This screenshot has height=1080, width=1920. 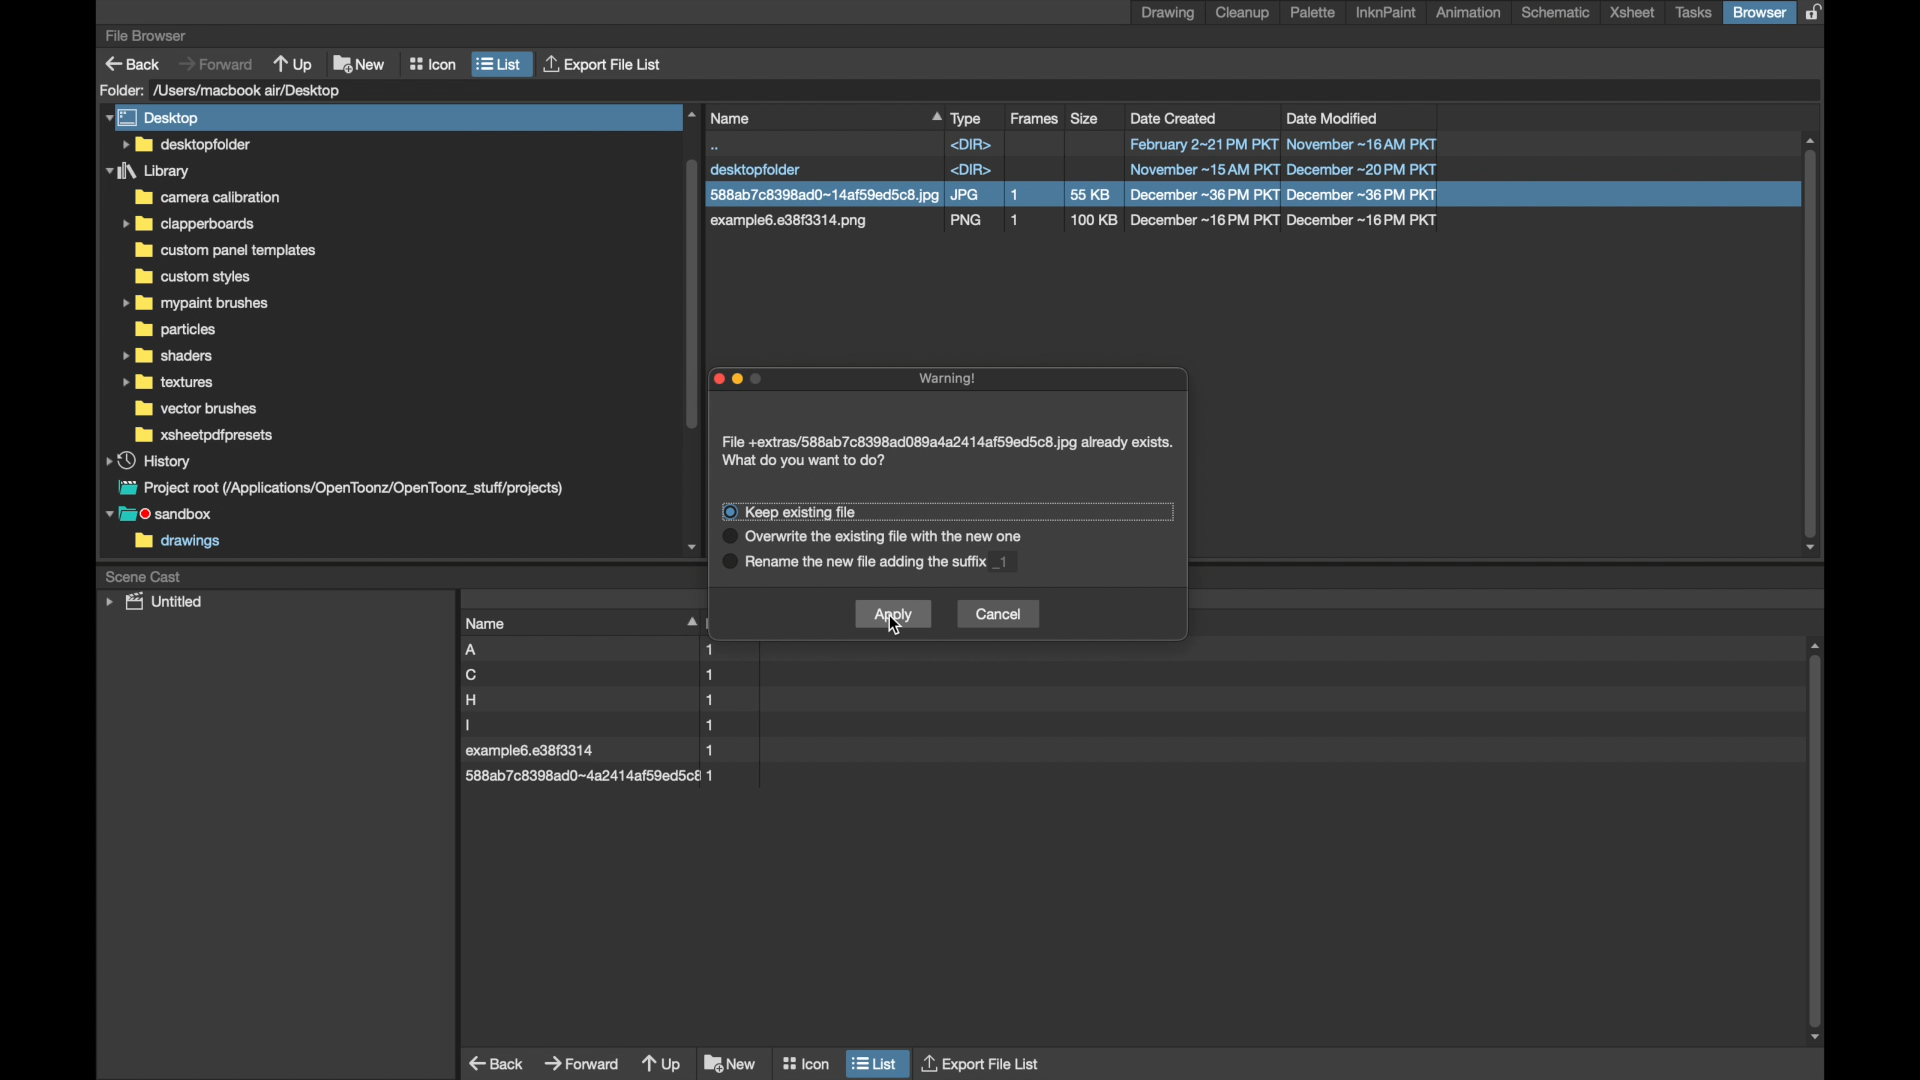 I want to click on project, so click(x=337, y=488).